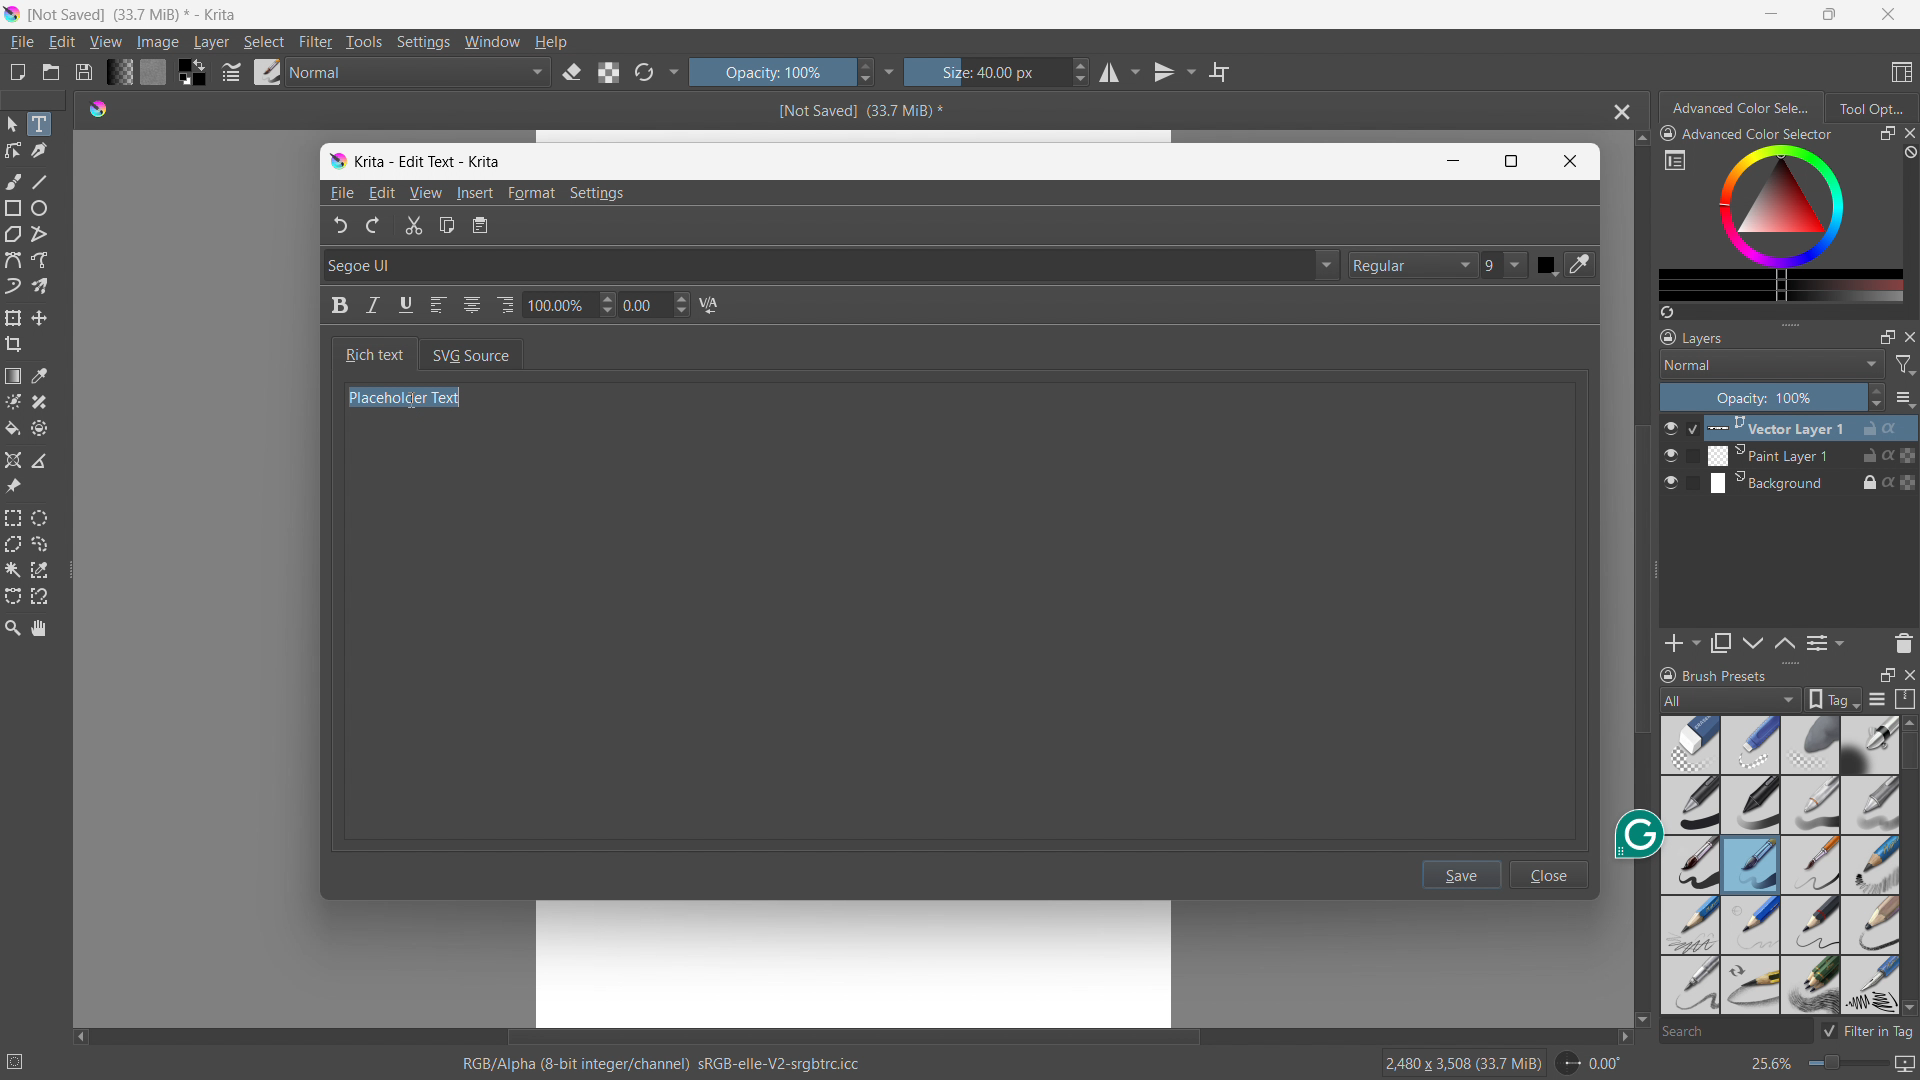  What do you see at coordinates (39, 570) in the screenshot?
I see `same color selection tool` at bounding box center [39, 570].